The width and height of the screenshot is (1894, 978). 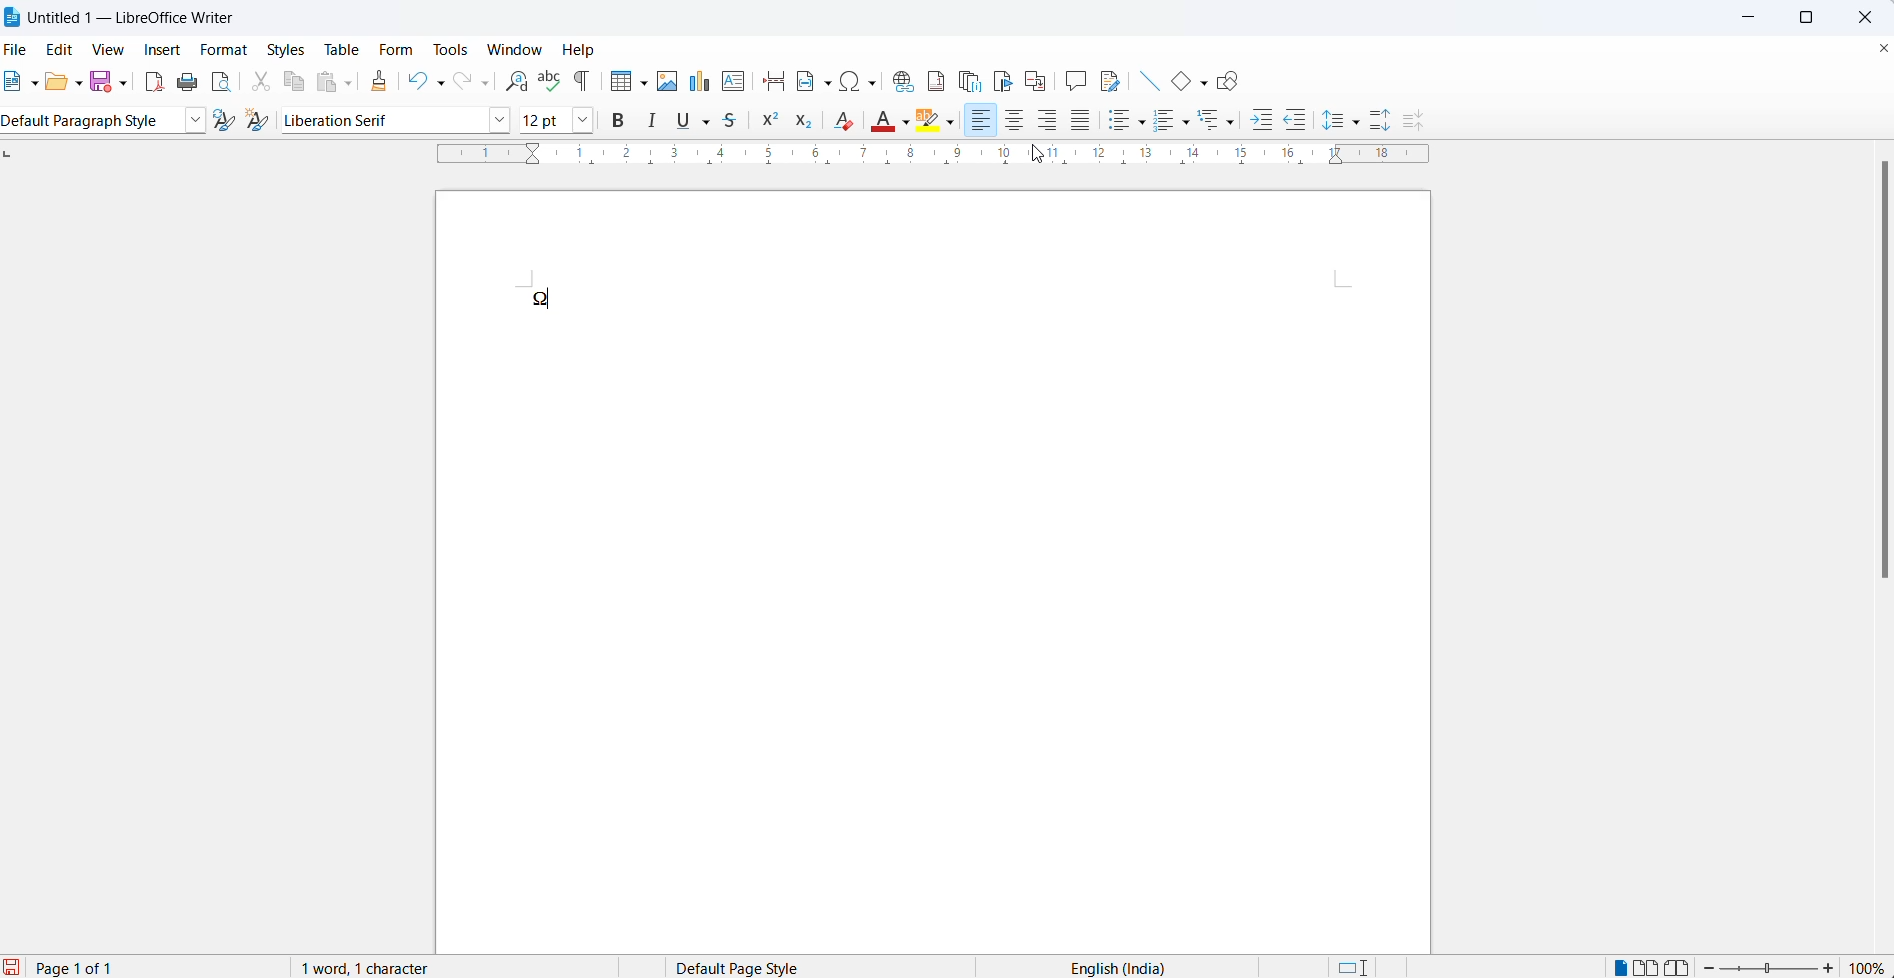 What do you see at coordinates (222, 85) in the screenshot?
I see `print preview` at bounding box center [222, 85].